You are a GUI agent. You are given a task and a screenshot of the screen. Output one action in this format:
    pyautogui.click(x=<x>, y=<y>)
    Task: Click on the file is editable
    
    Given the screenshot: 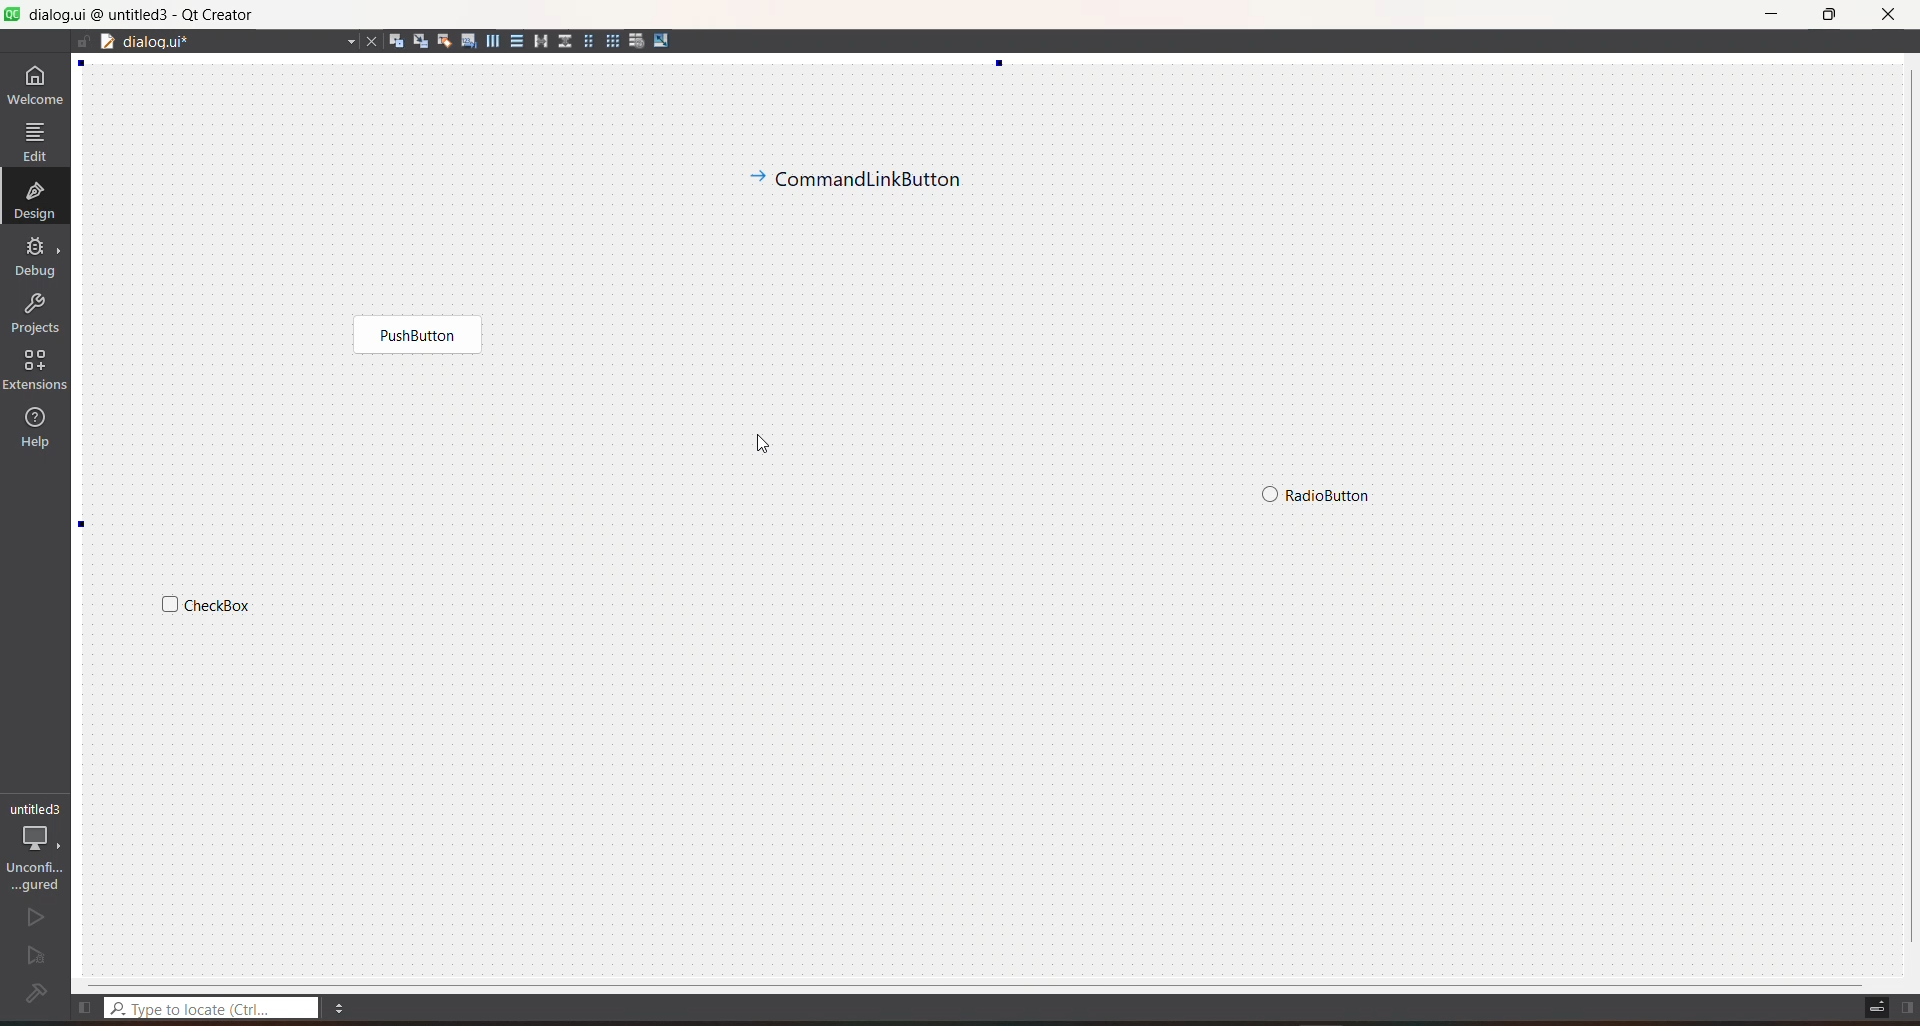 What is the action you would take?
    pyautogui.click(x=80, y=42)
    